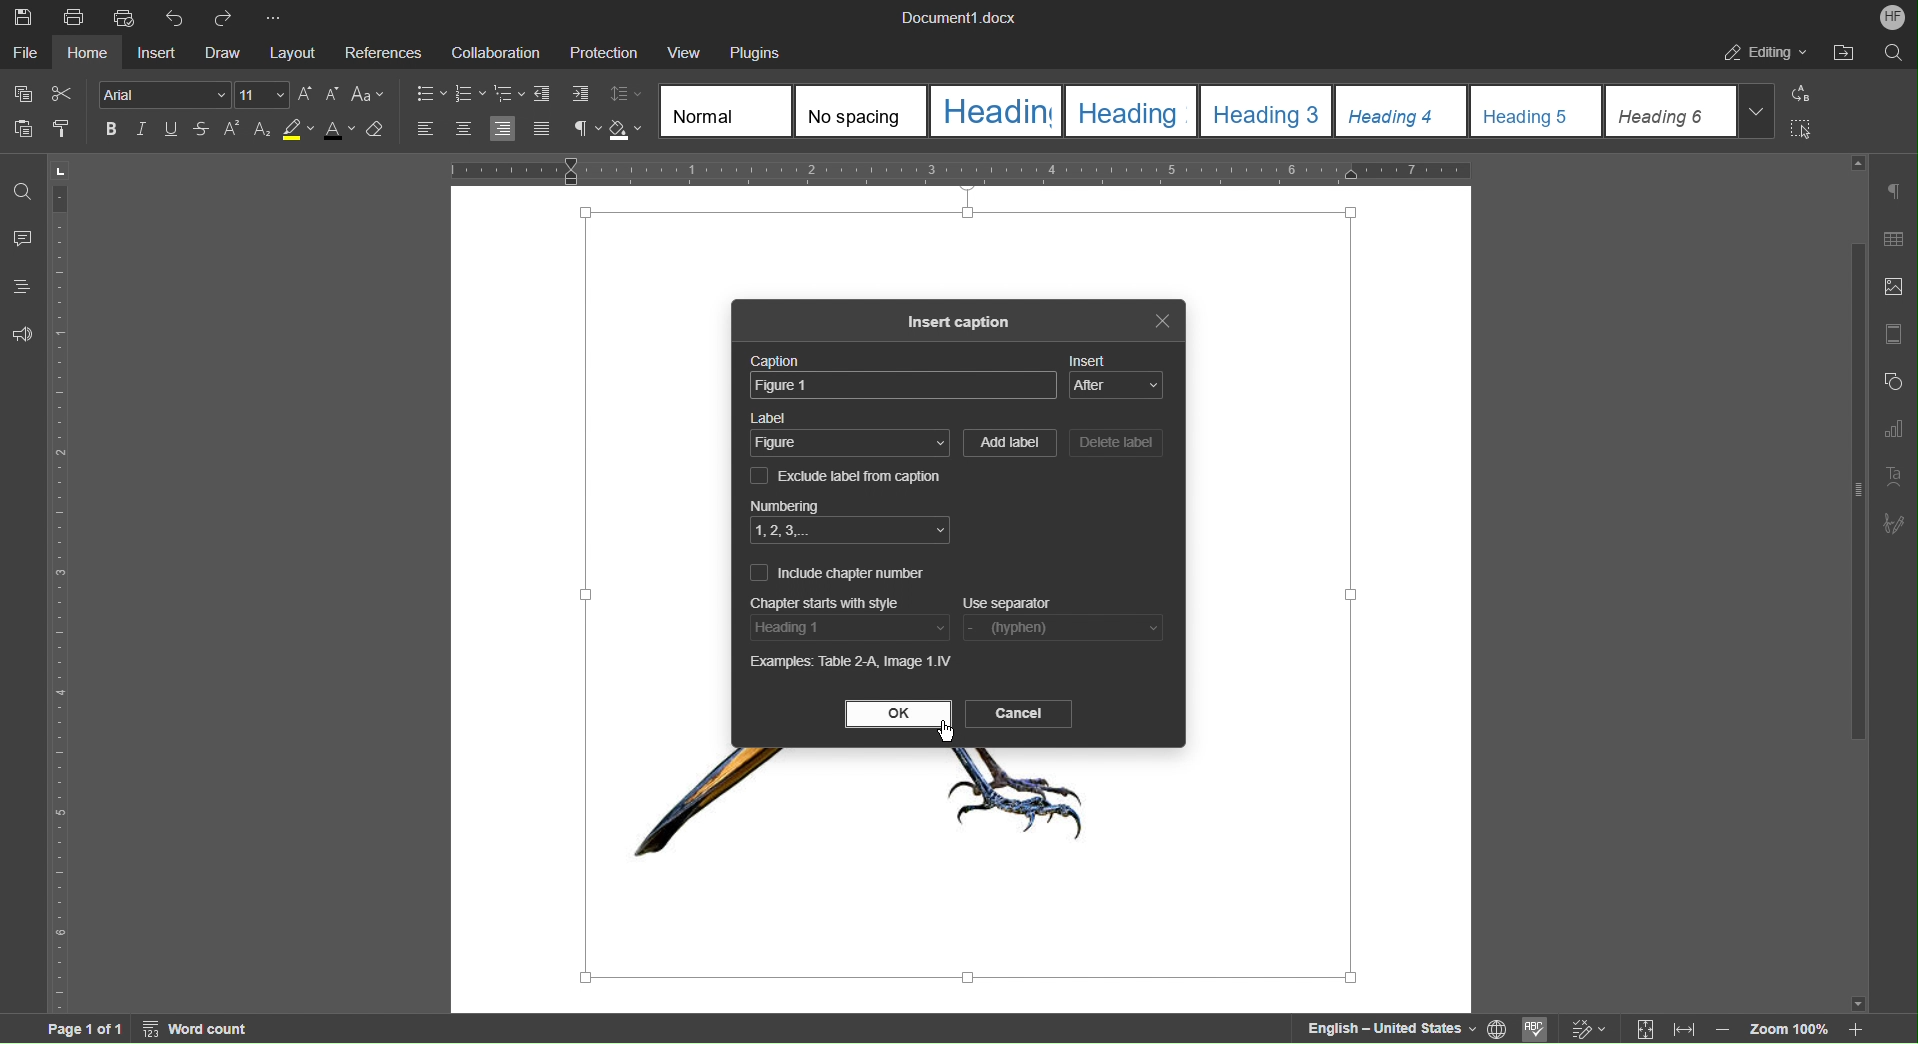 The width and height of the screenshot is (1918, 1044). Describe the element at coordinates (200, 1029) in the screenshot. I see `Word Count` at that location.